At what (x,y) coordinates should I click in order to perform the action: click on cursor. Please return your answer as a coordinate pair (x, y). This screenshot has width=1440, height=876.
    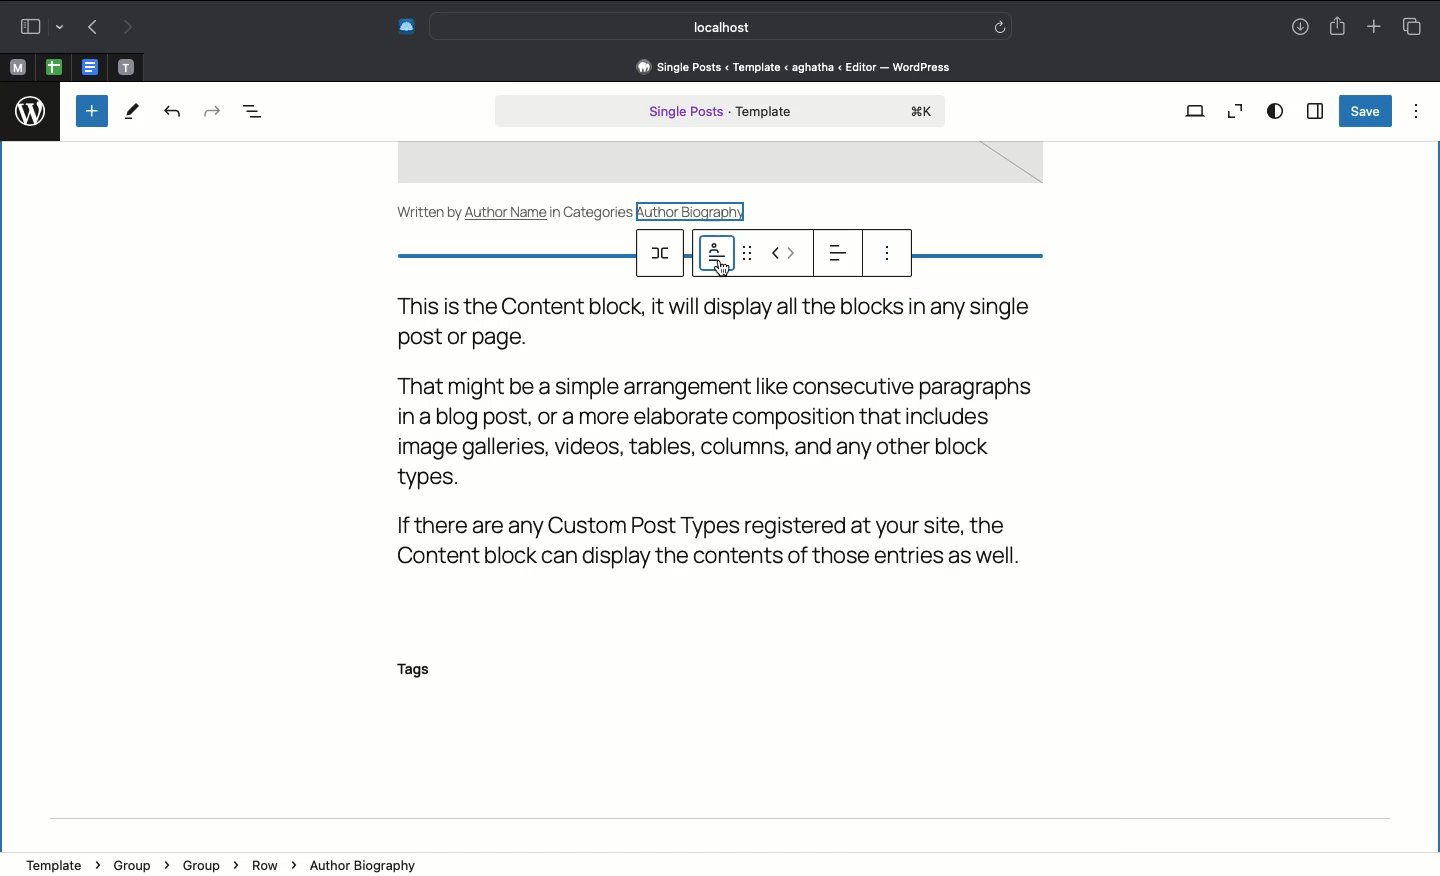
    Looking at the image, I should click on (723, 270).